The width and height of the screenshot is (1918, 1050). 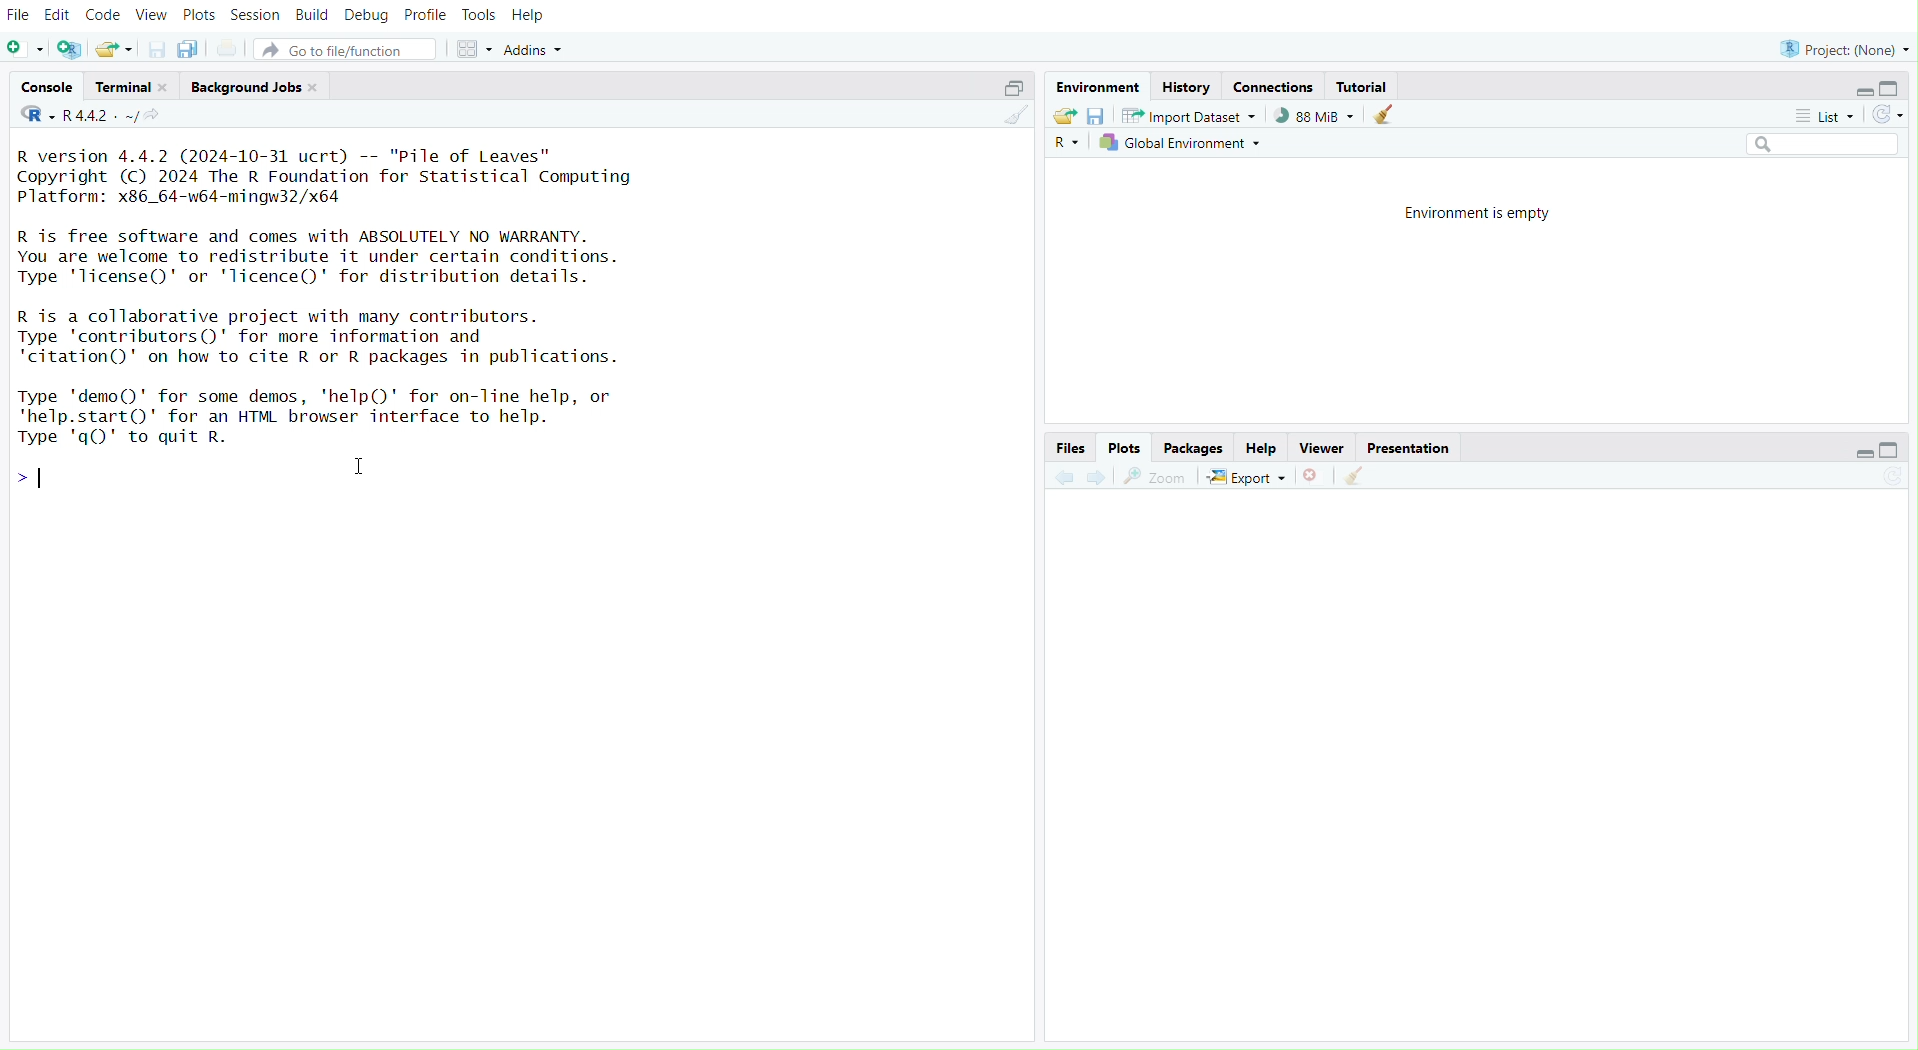 I want to click on Code, so click(x=102, y=16).